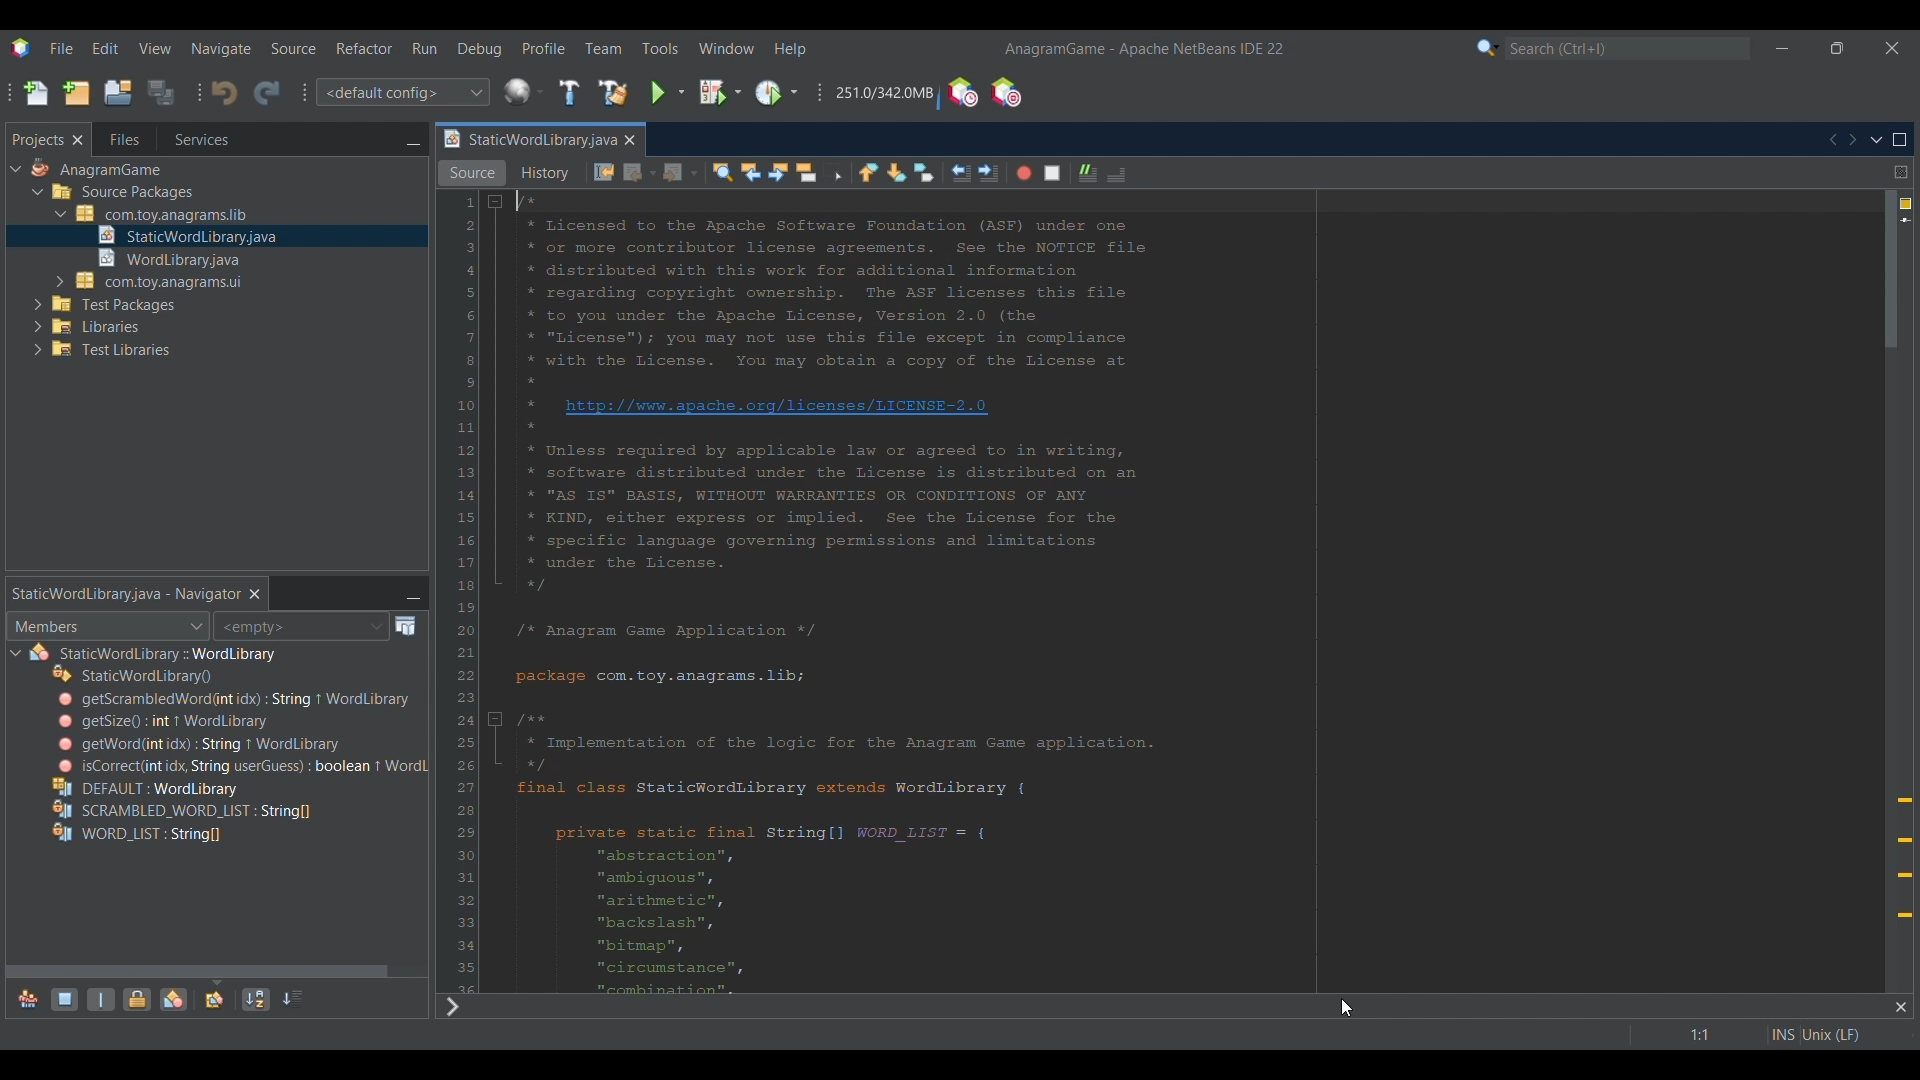 This screenshot has height=1080, width=1920. Describe the element at coordinates (897, 173) in the screenshot. I see `Next bookmark` at that location.